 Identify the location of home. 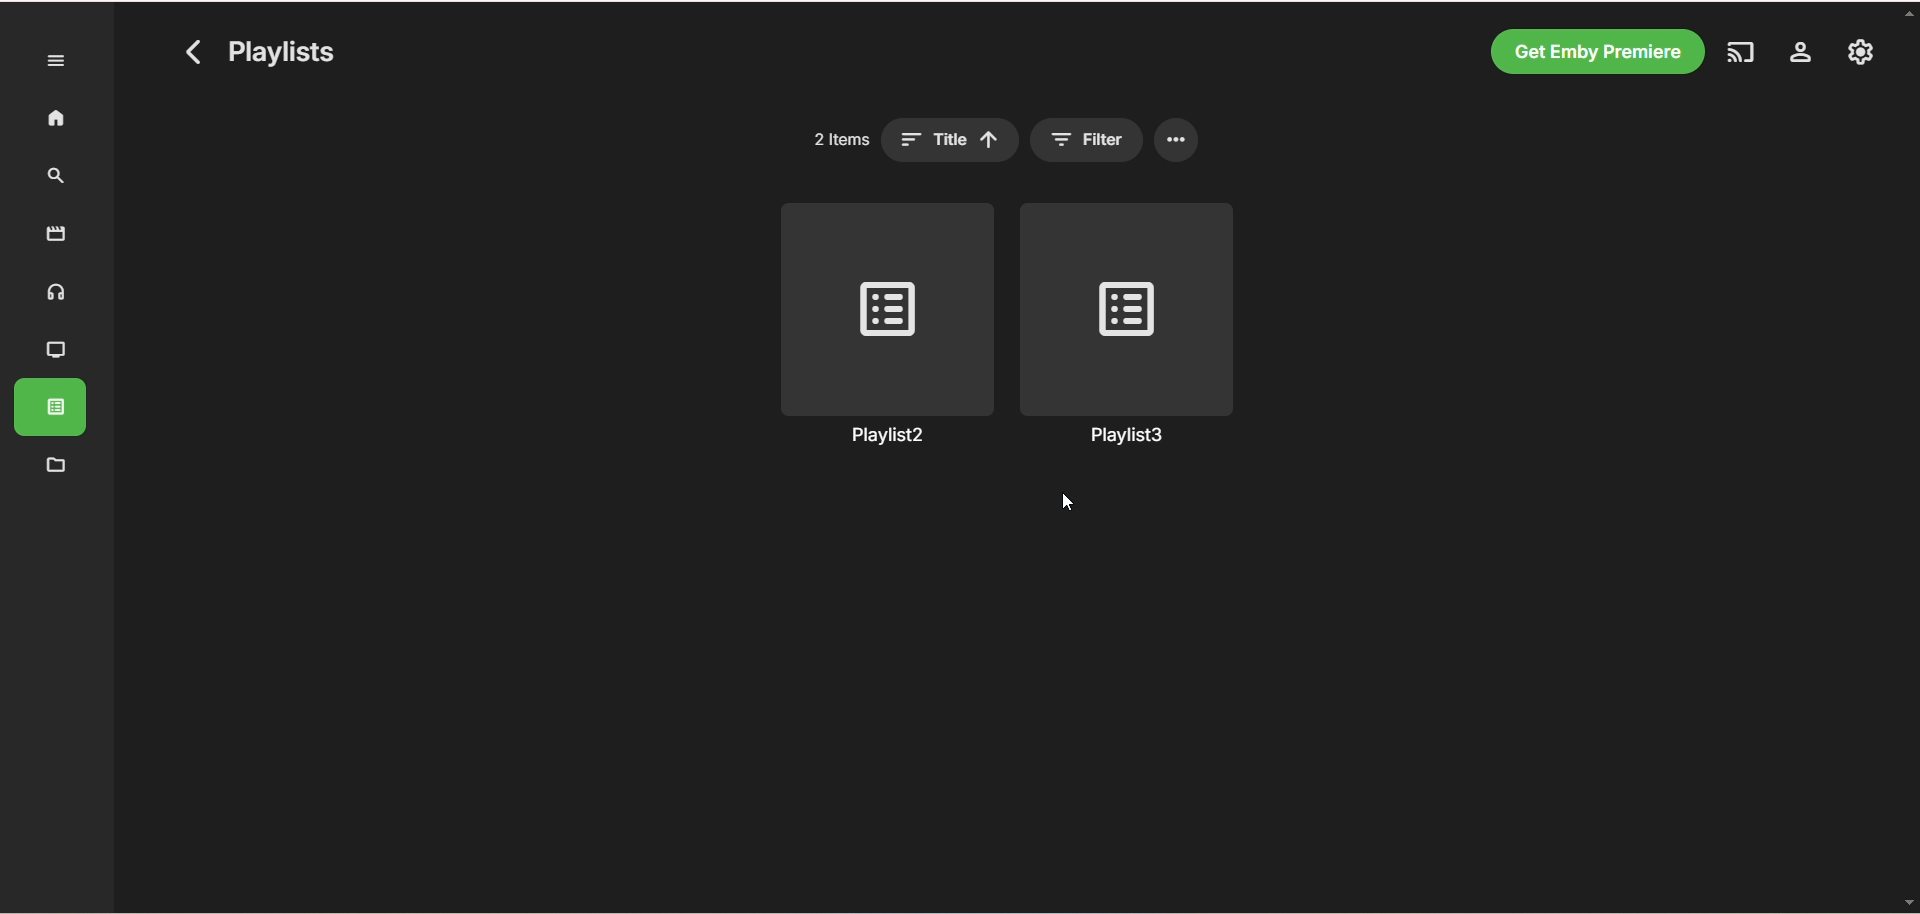
(56, 119).